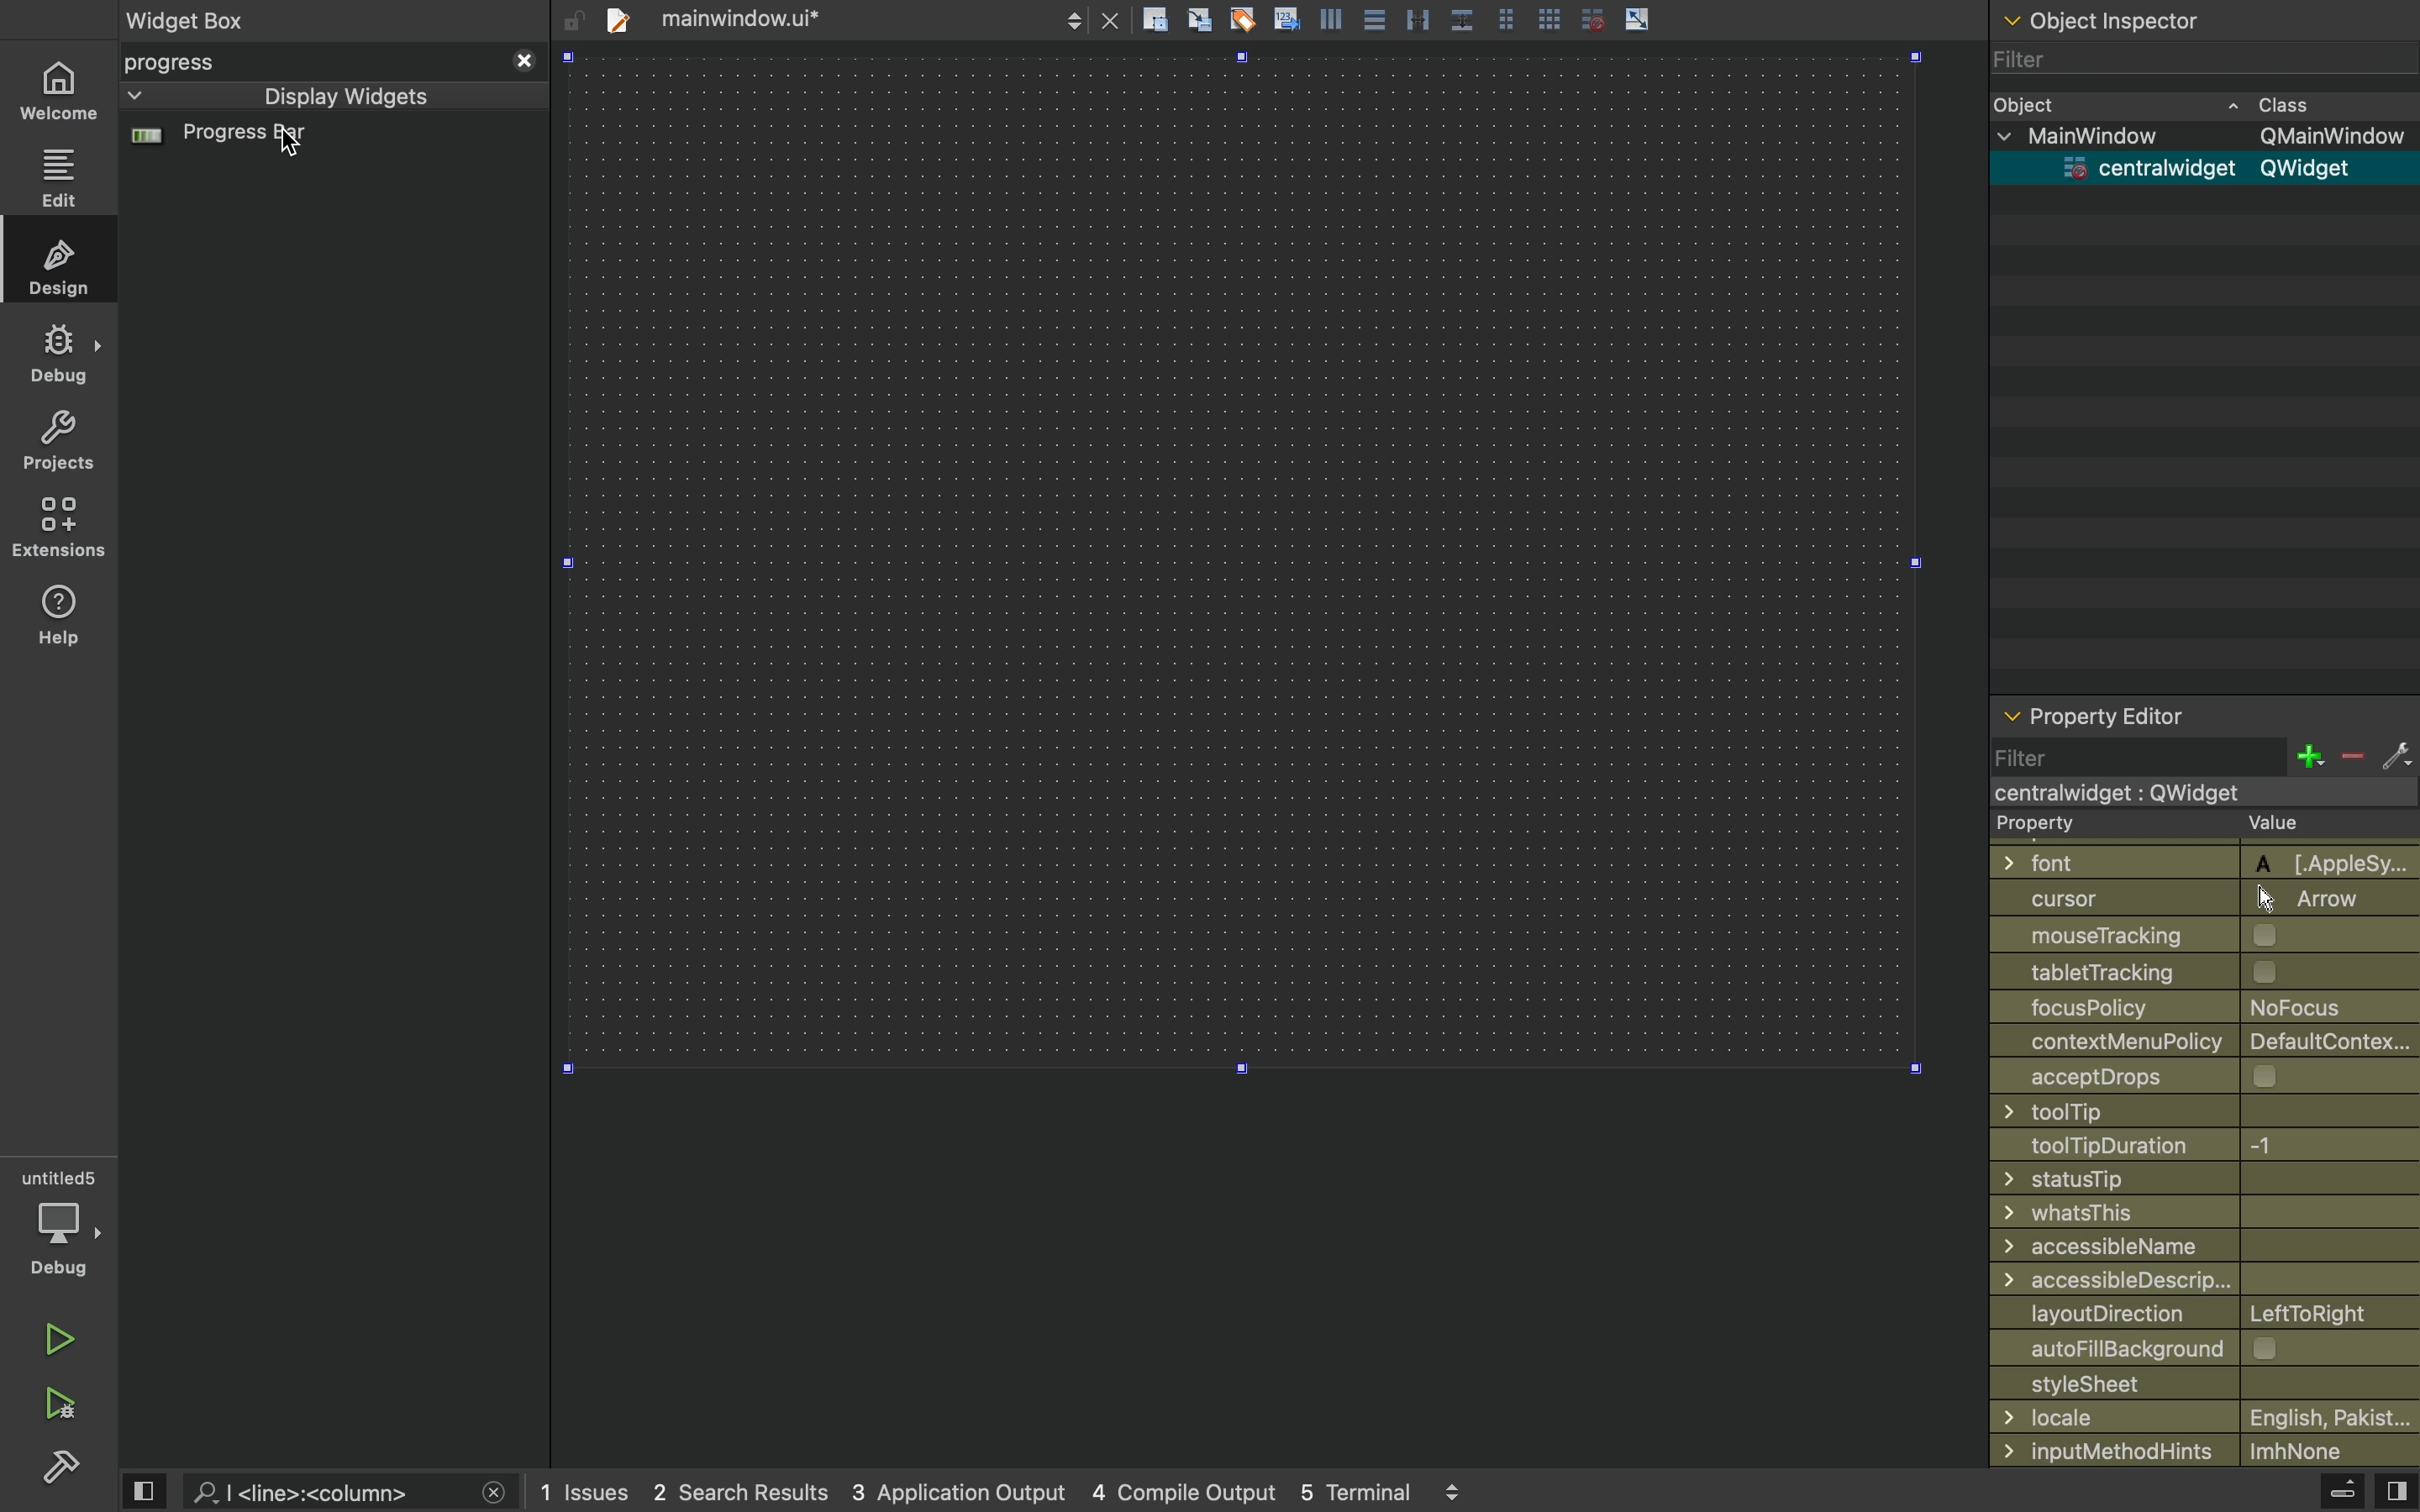 This screenshot has height=1512, width=2420. Describe the element at coordinates (2197, 60) in the screenshot. I see `filter` at that location.